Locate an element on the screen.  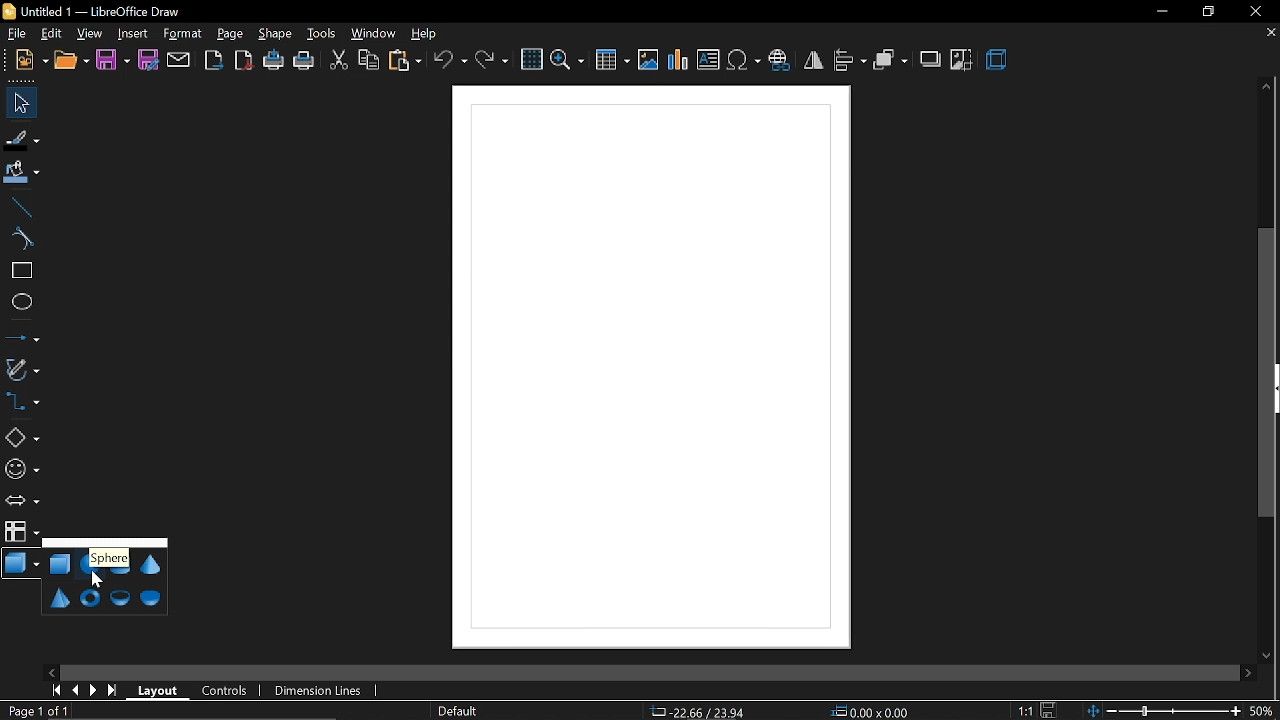
-22.66/23.94 is located at coordinates (702, 711).